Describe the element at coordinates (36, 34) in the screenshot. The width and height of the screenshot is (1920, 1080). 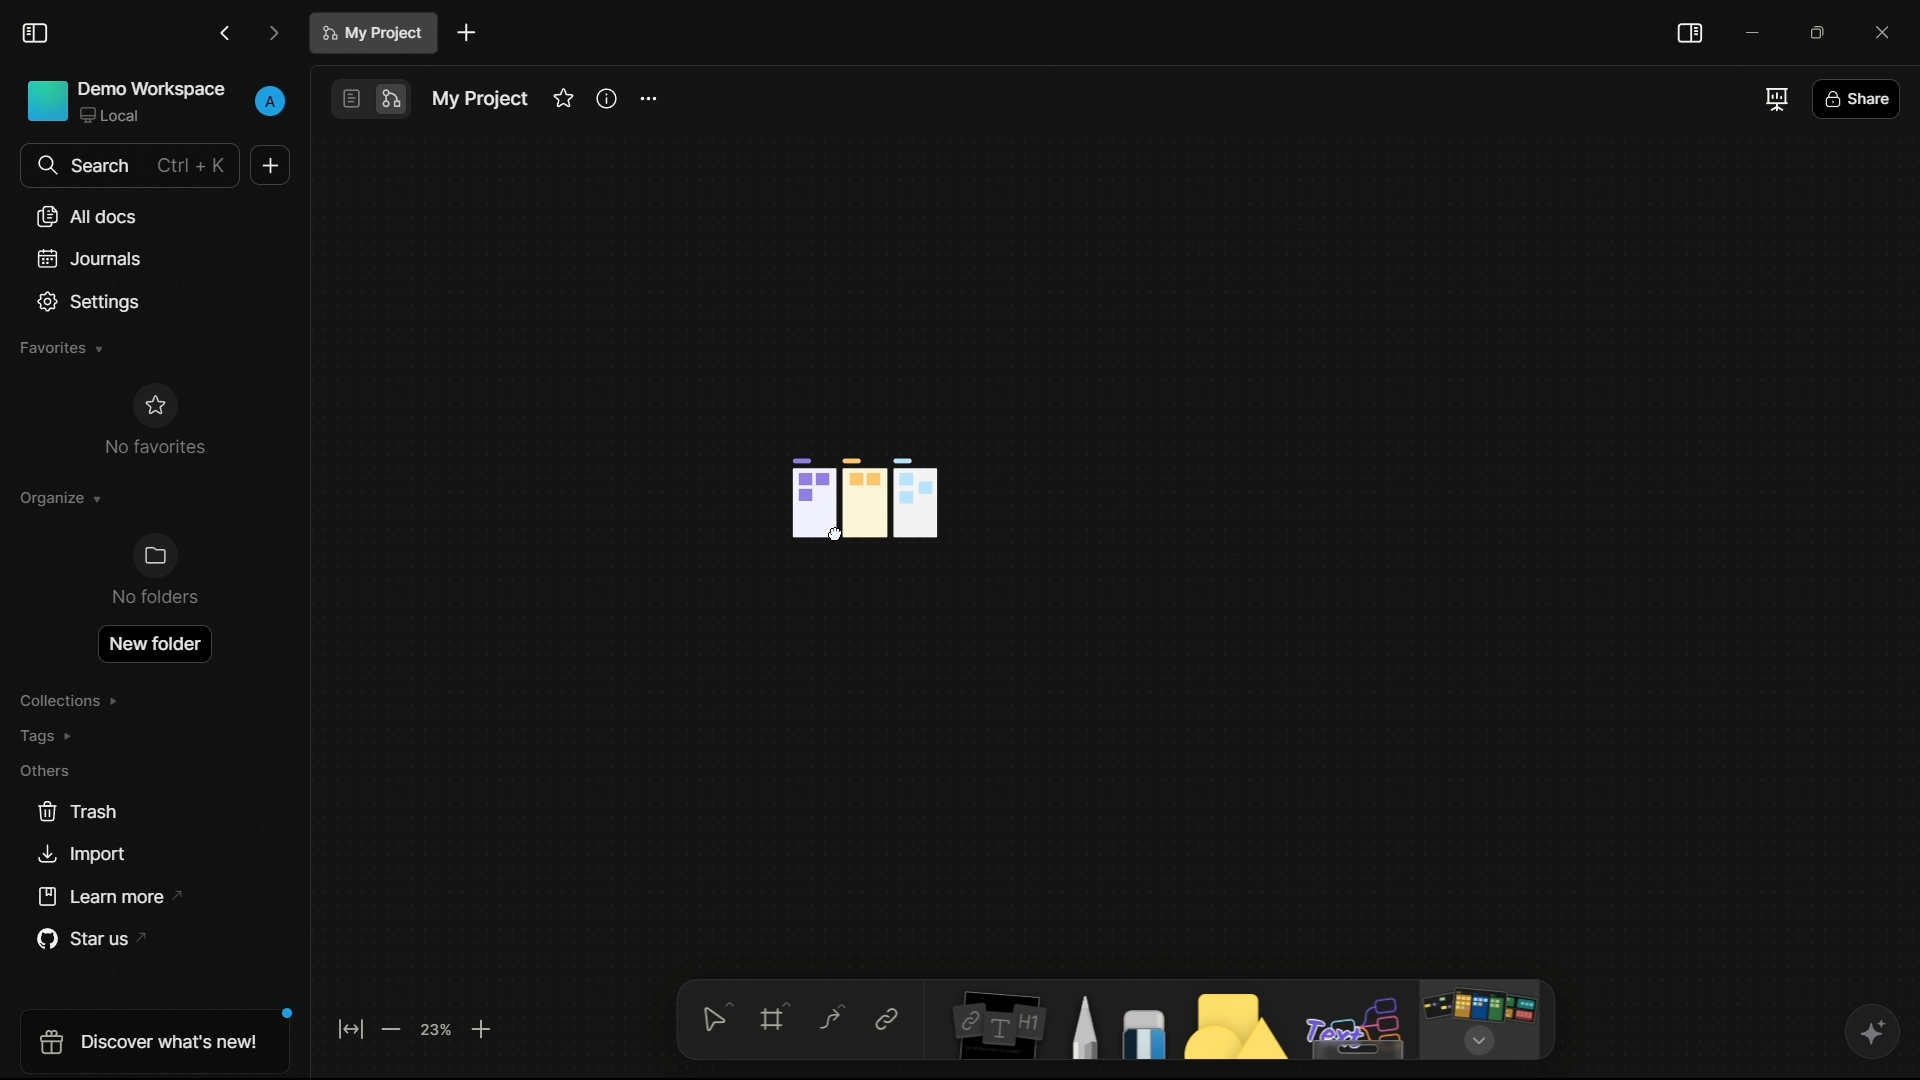
I see `toggle sidebar` at that location.